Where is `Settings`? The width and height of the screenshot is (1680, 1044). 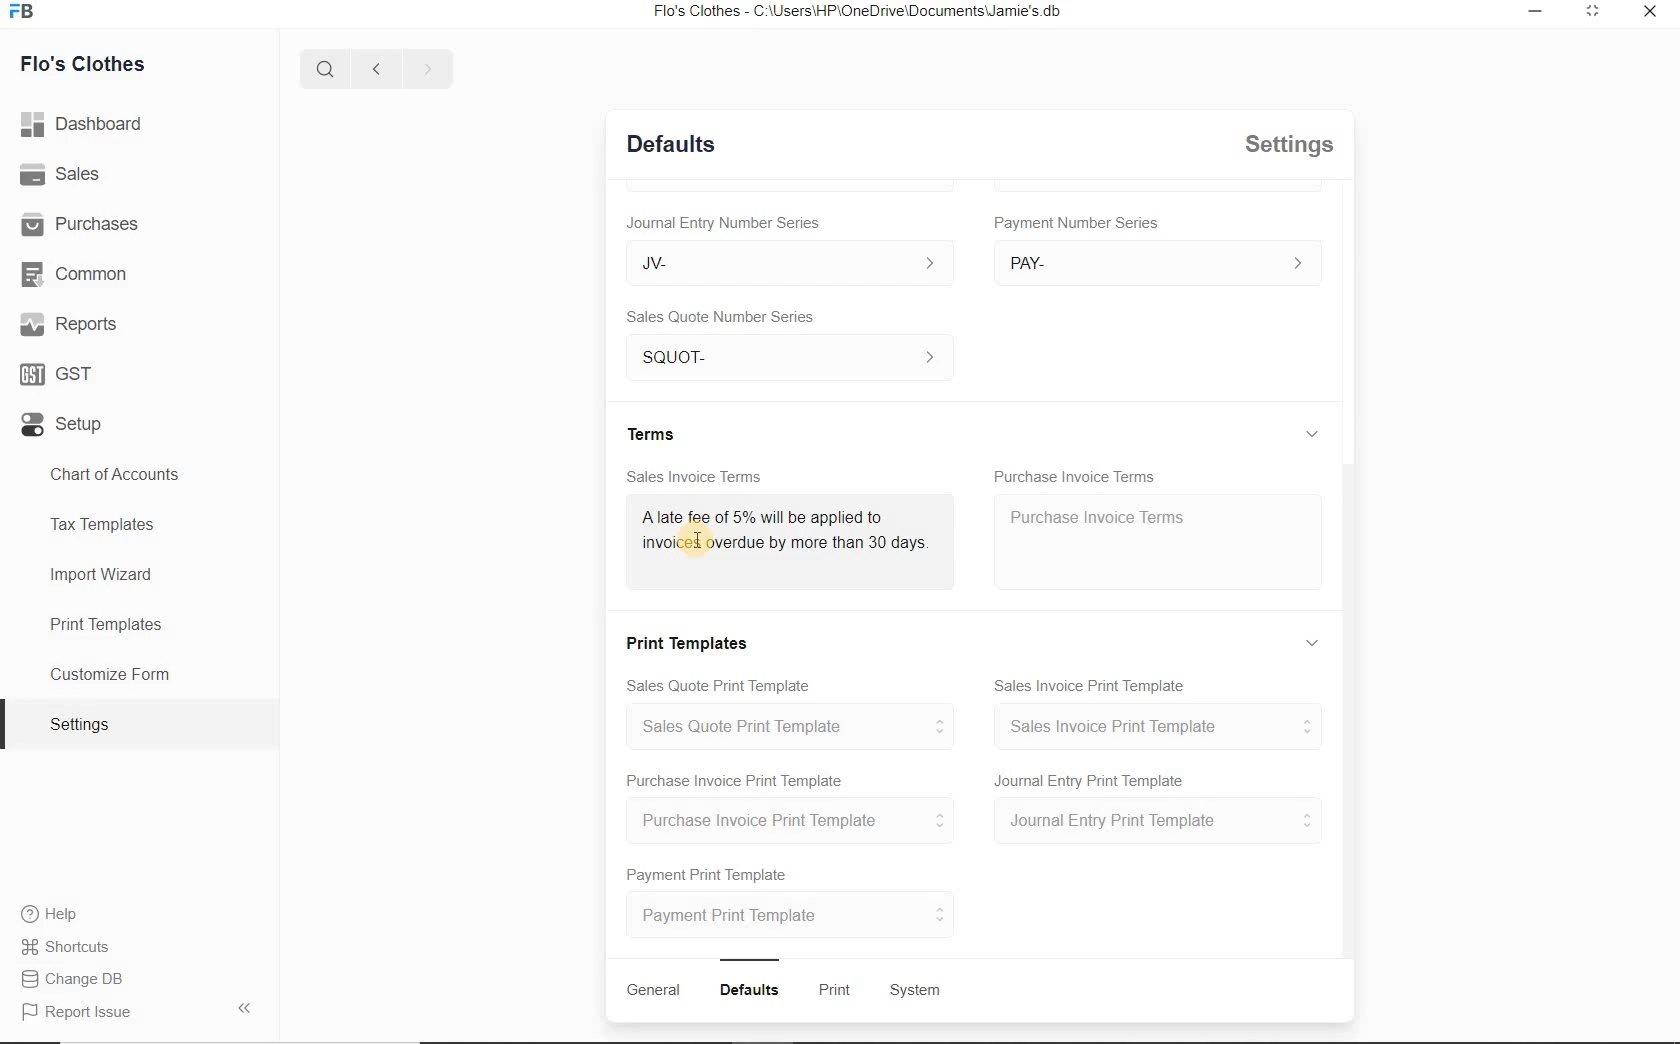 Settings is located at coordinates (1292, 144).